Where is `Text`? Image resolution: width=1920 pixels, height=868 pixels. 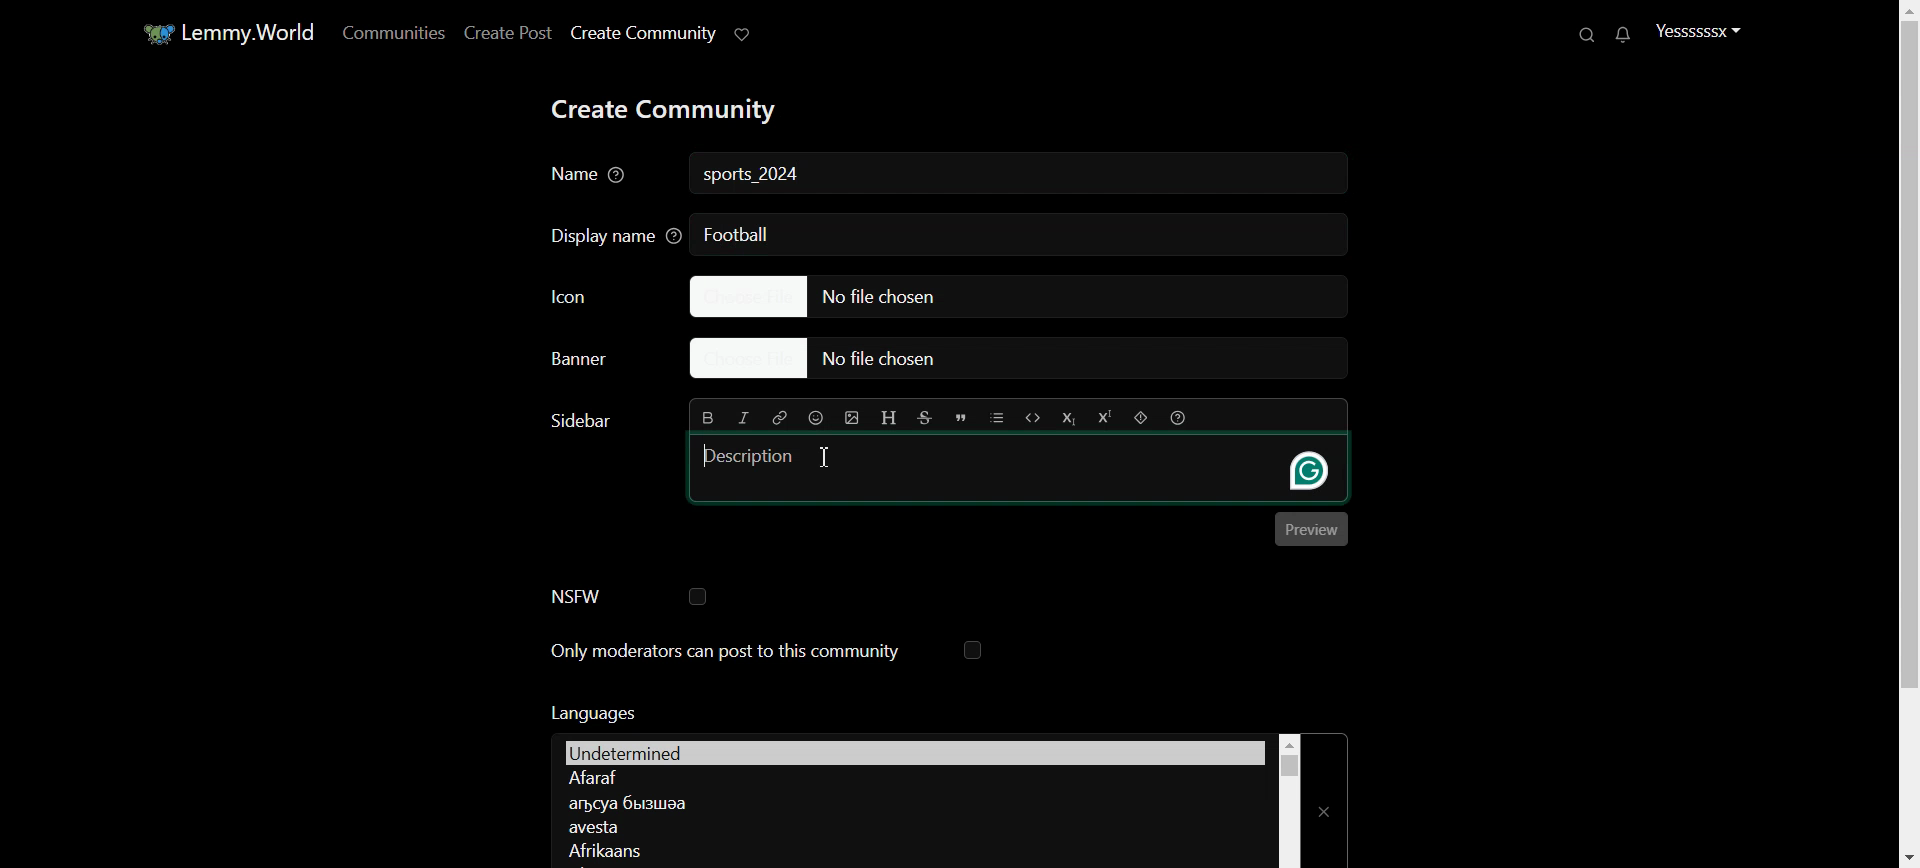
Text is located at coordinates (754, 176).